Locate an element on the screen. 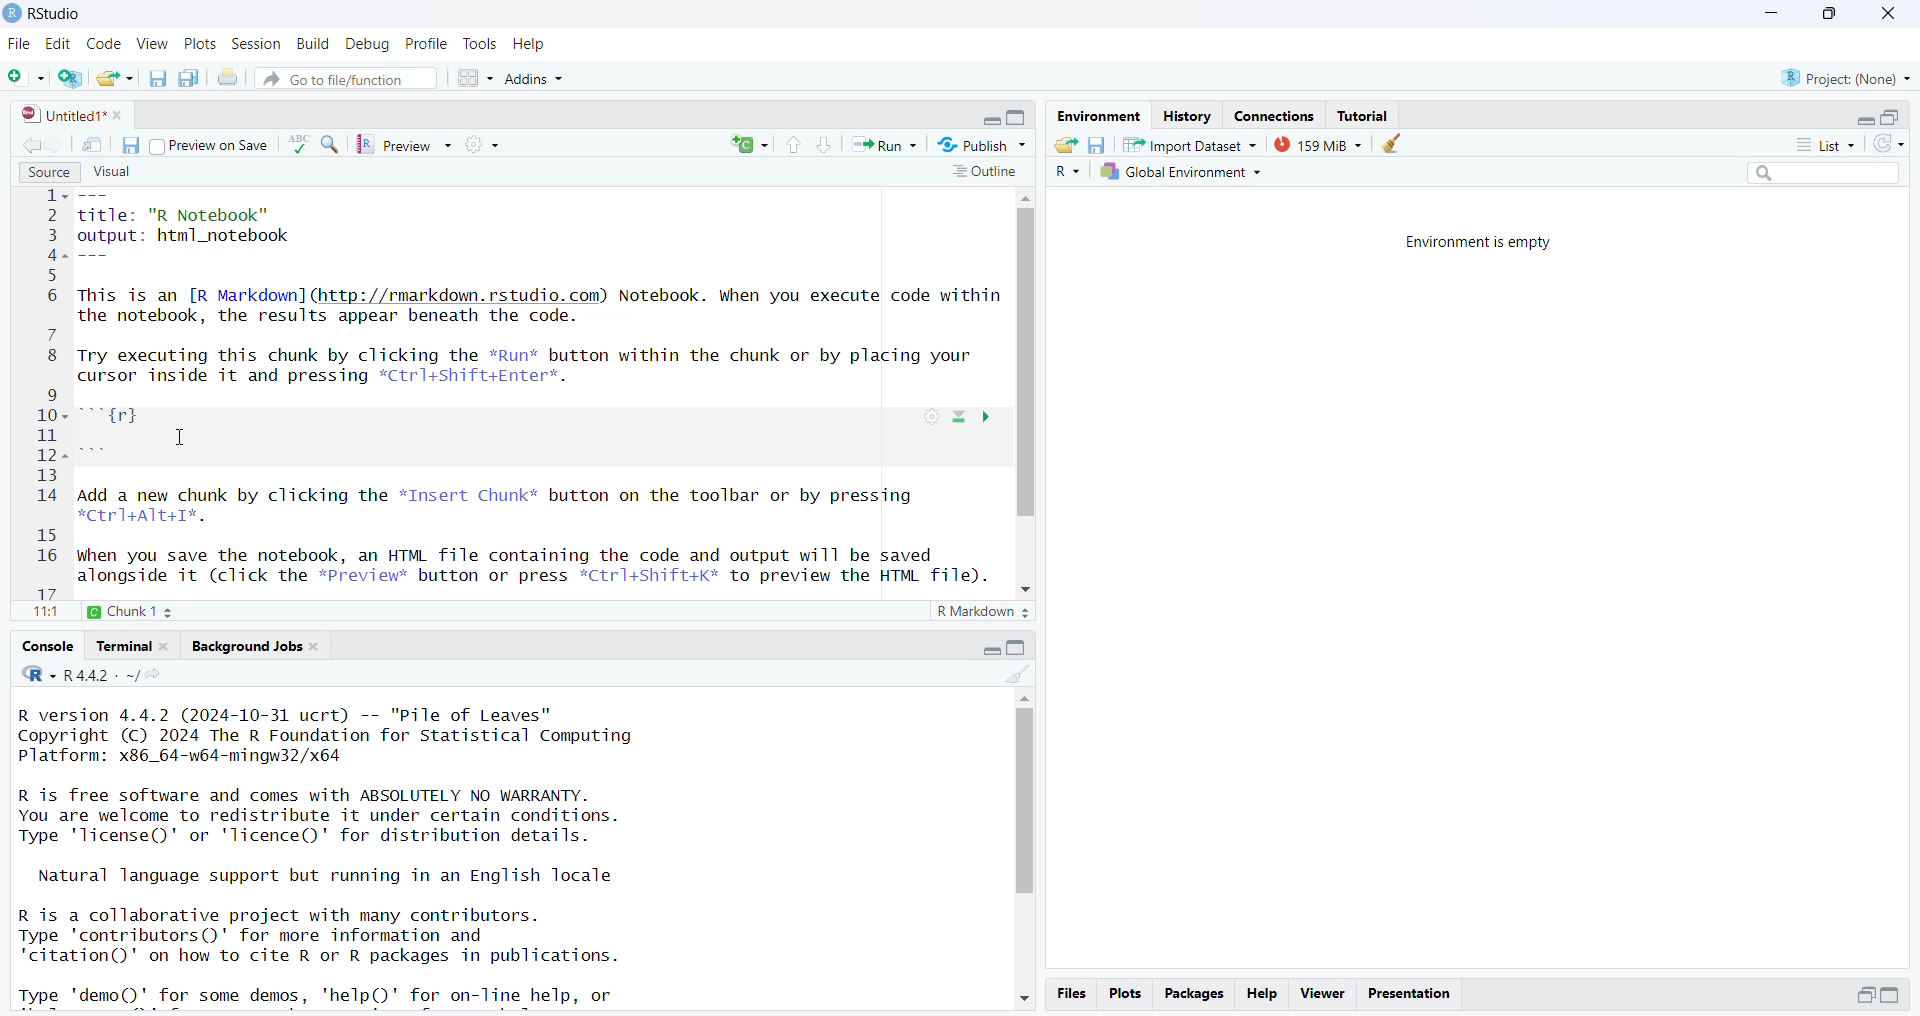  159 MB is located at coordinates (1317, 144).